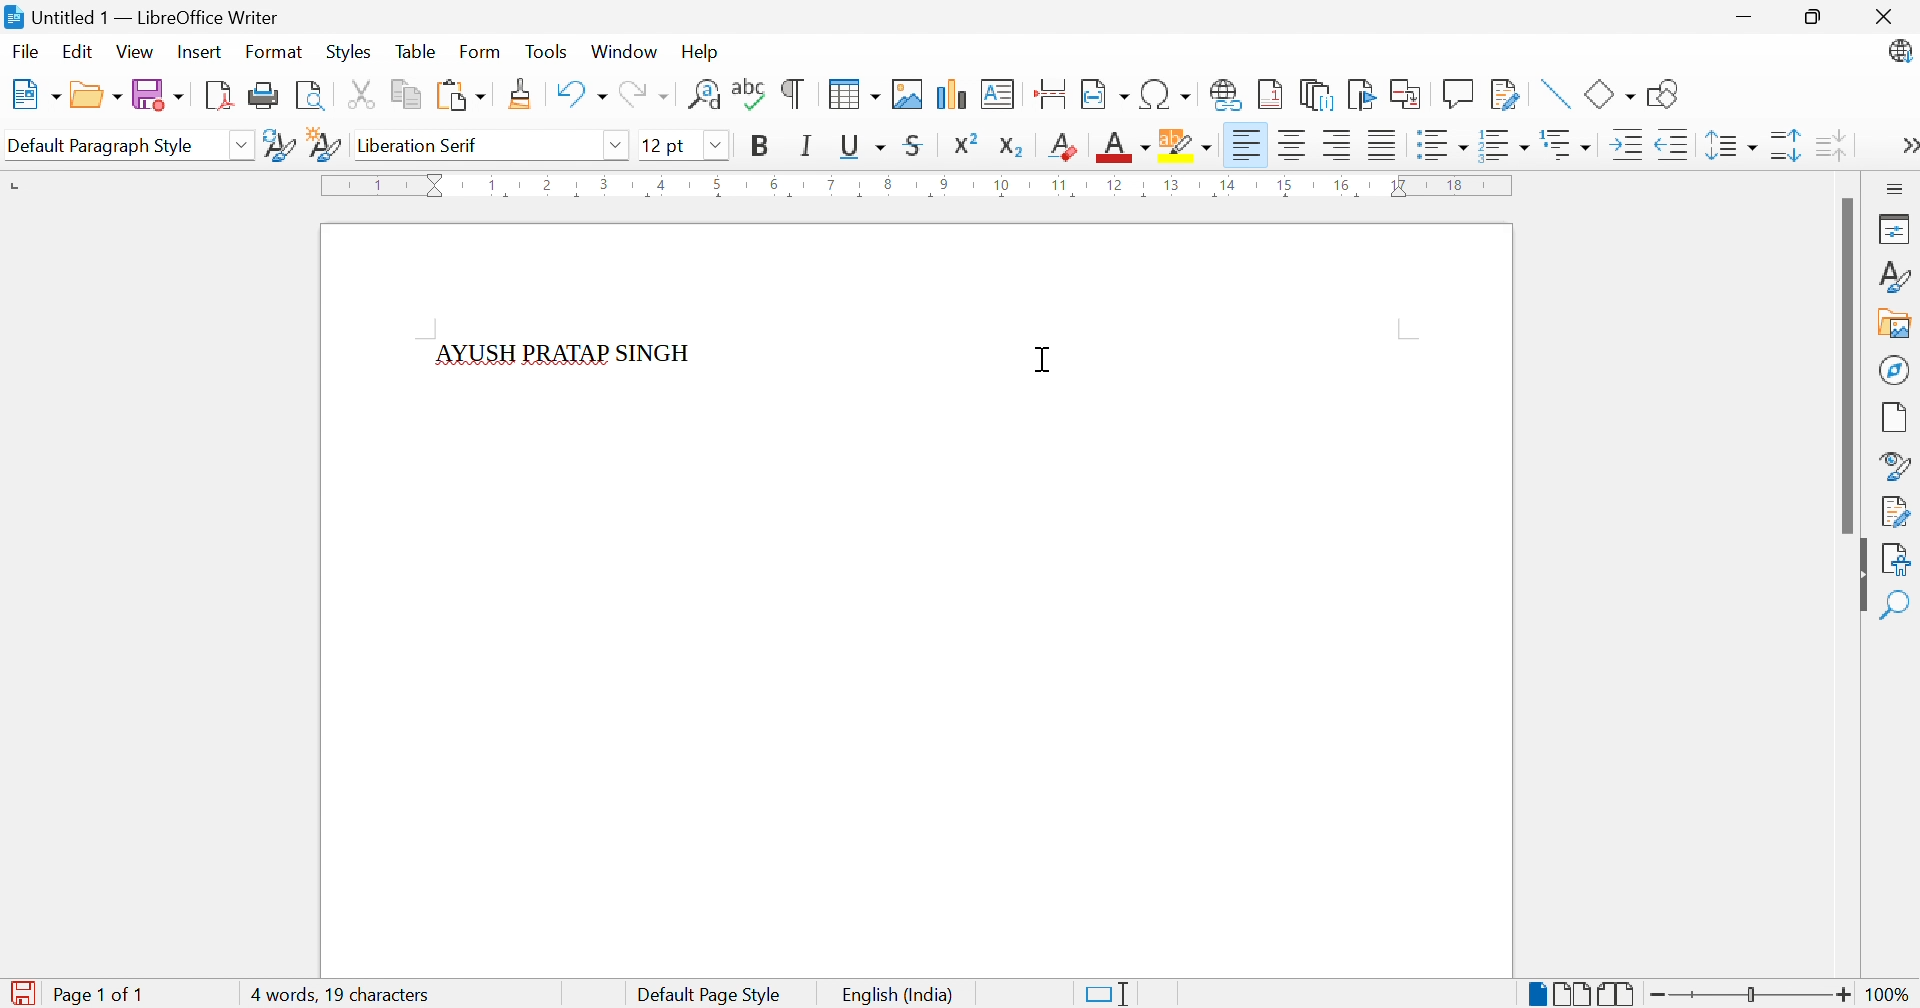  What do you see at coordinates (580, 94) in the screenshot?
I see `Undo` at bounding box center [580, 94].